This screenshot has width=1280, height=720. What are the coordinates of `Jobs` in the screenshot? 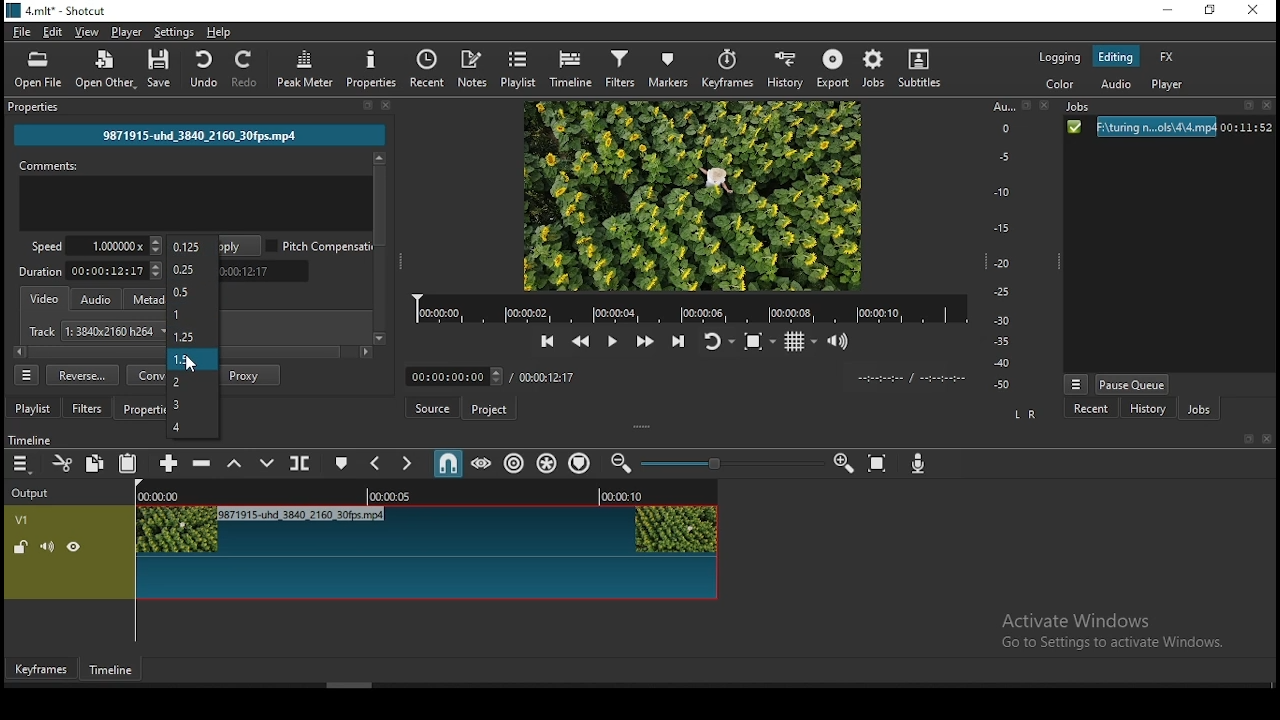 It's located at (1082, 108).